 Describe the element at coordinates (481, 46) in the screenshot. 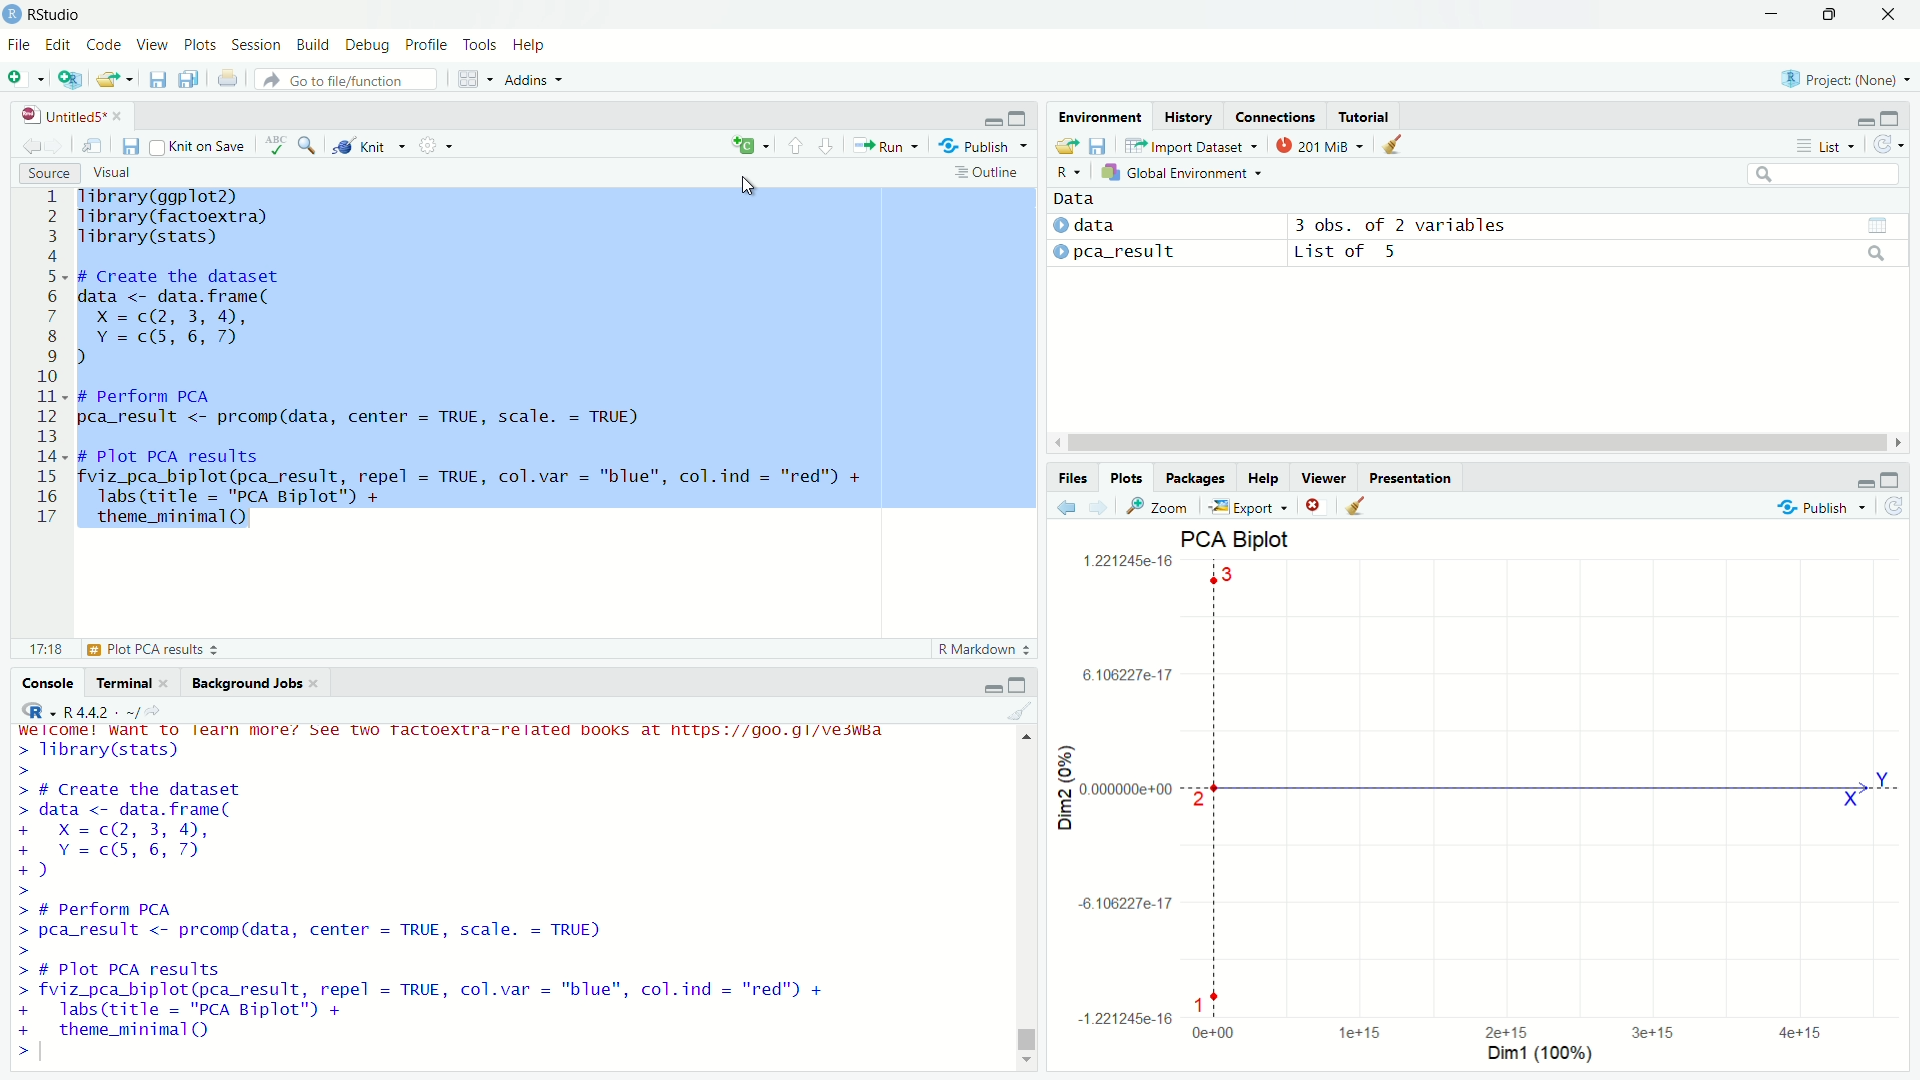

I see `Tools` at that location.